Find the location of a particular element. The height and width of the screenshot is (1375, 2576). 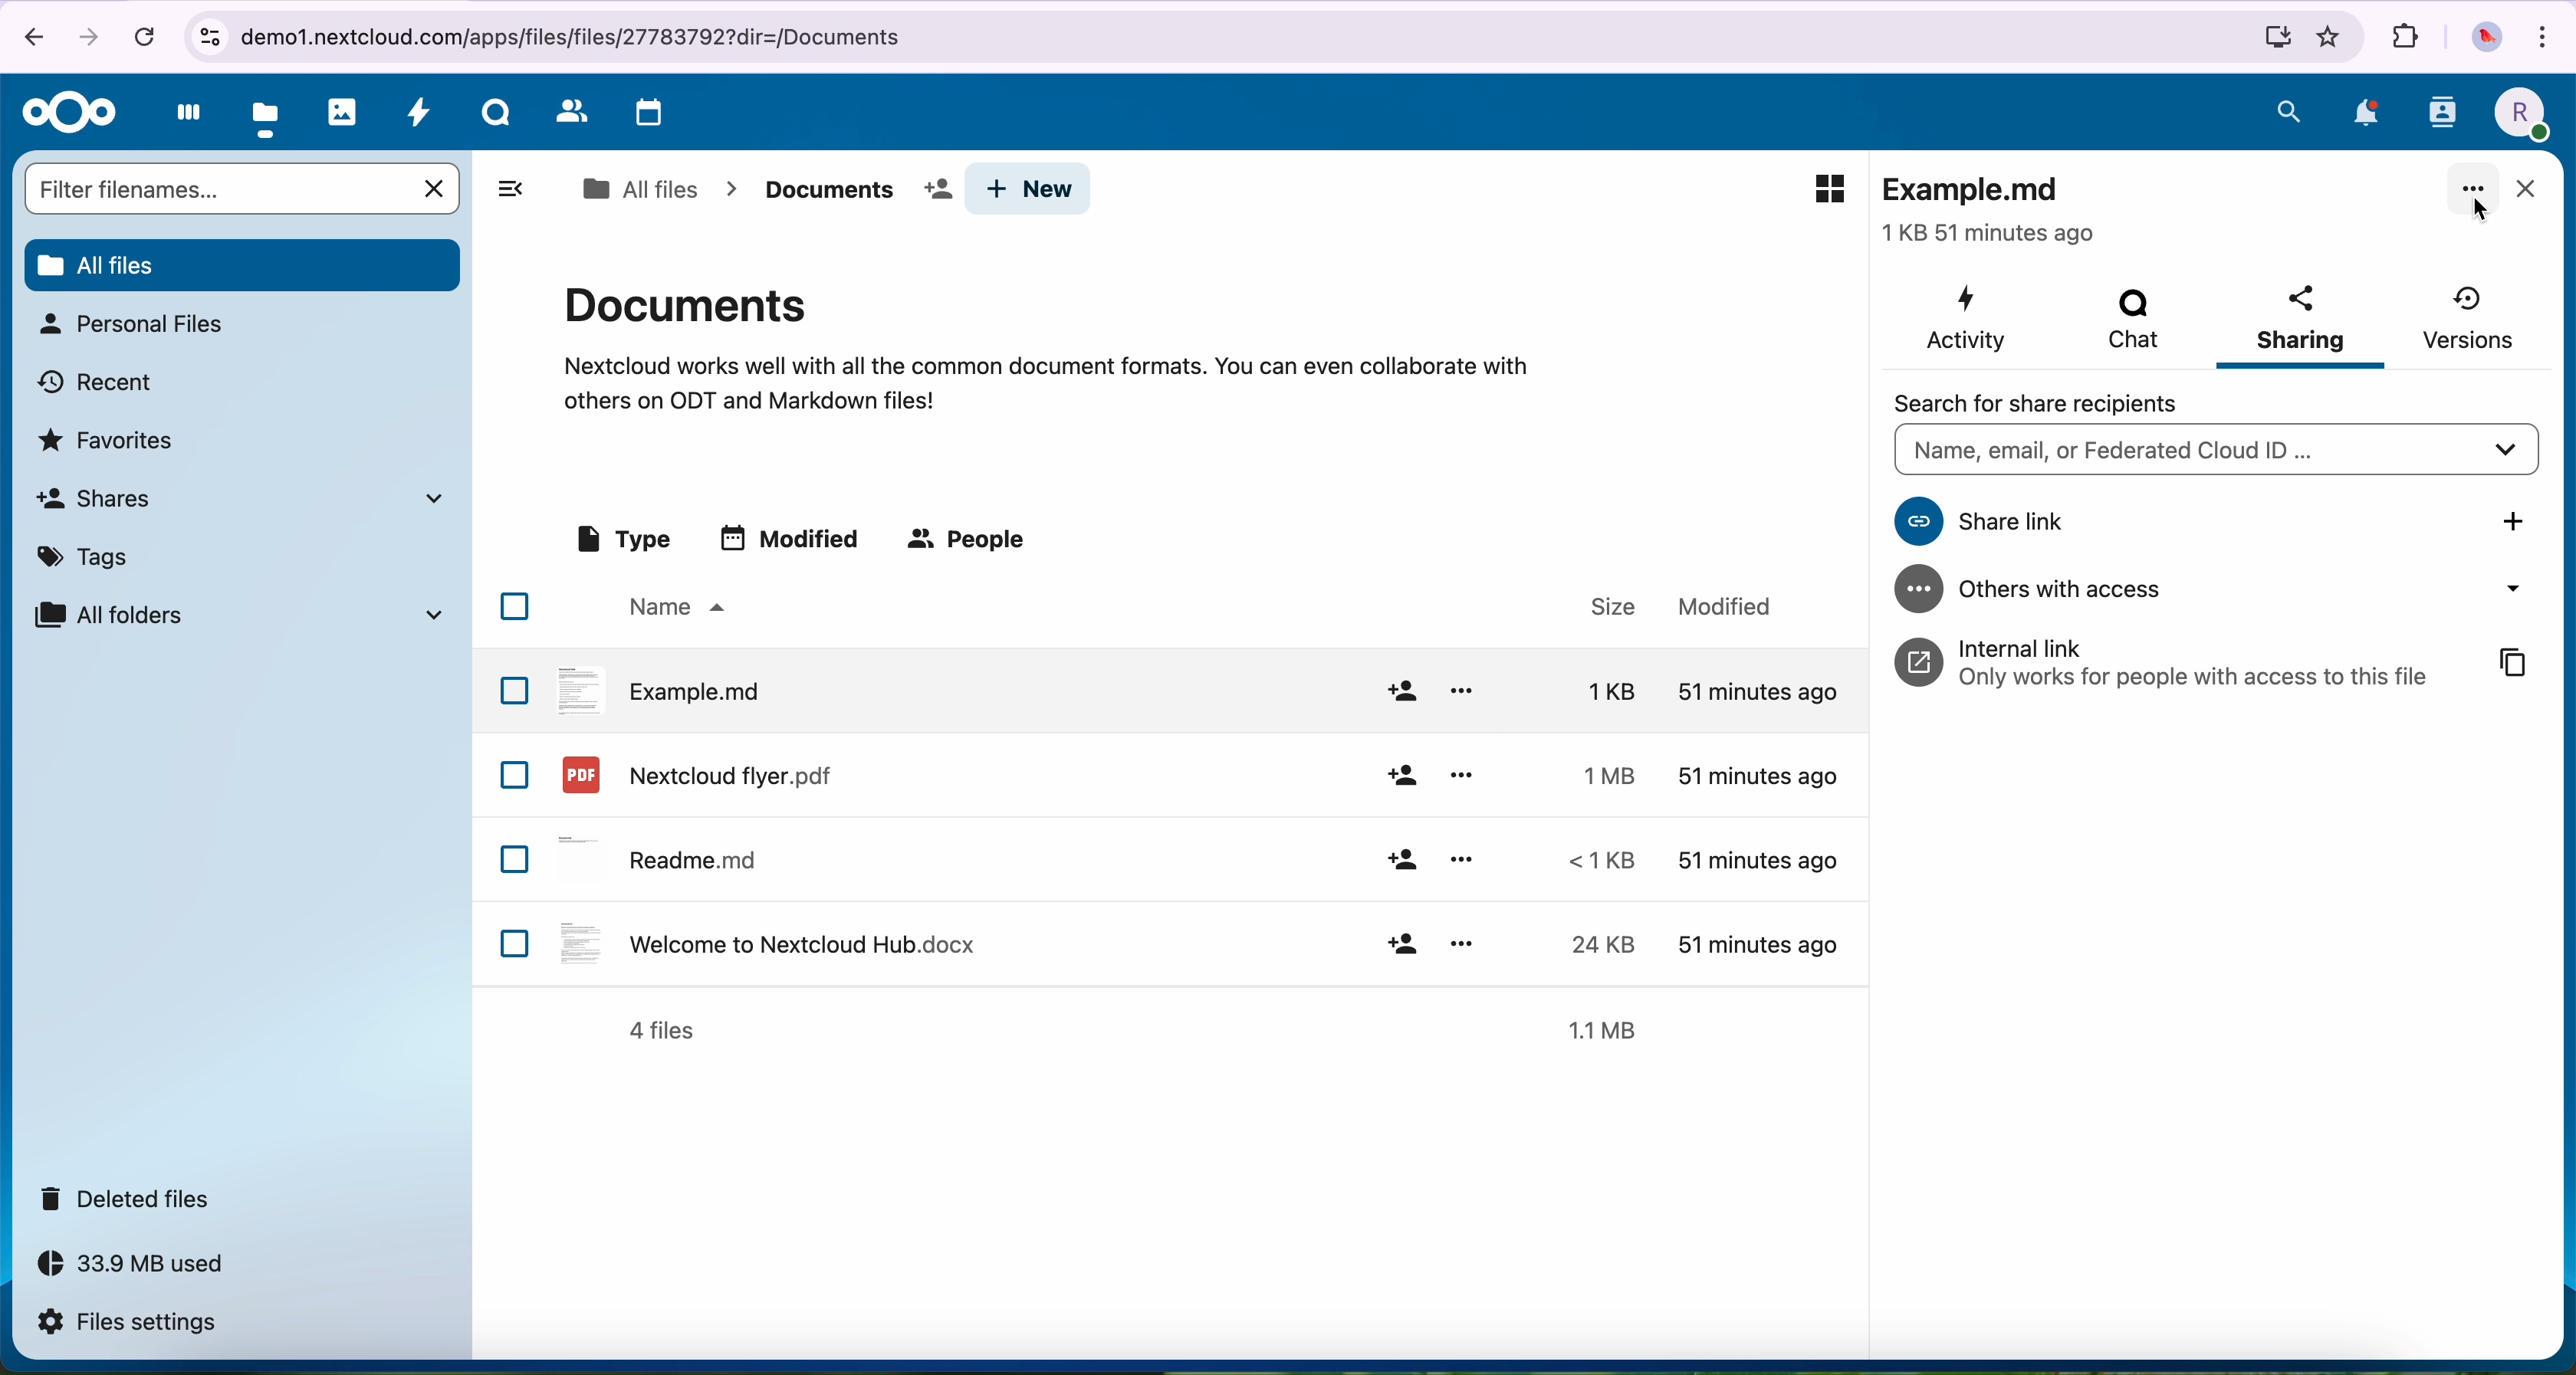

modified is located at coordinates (1754, 691).